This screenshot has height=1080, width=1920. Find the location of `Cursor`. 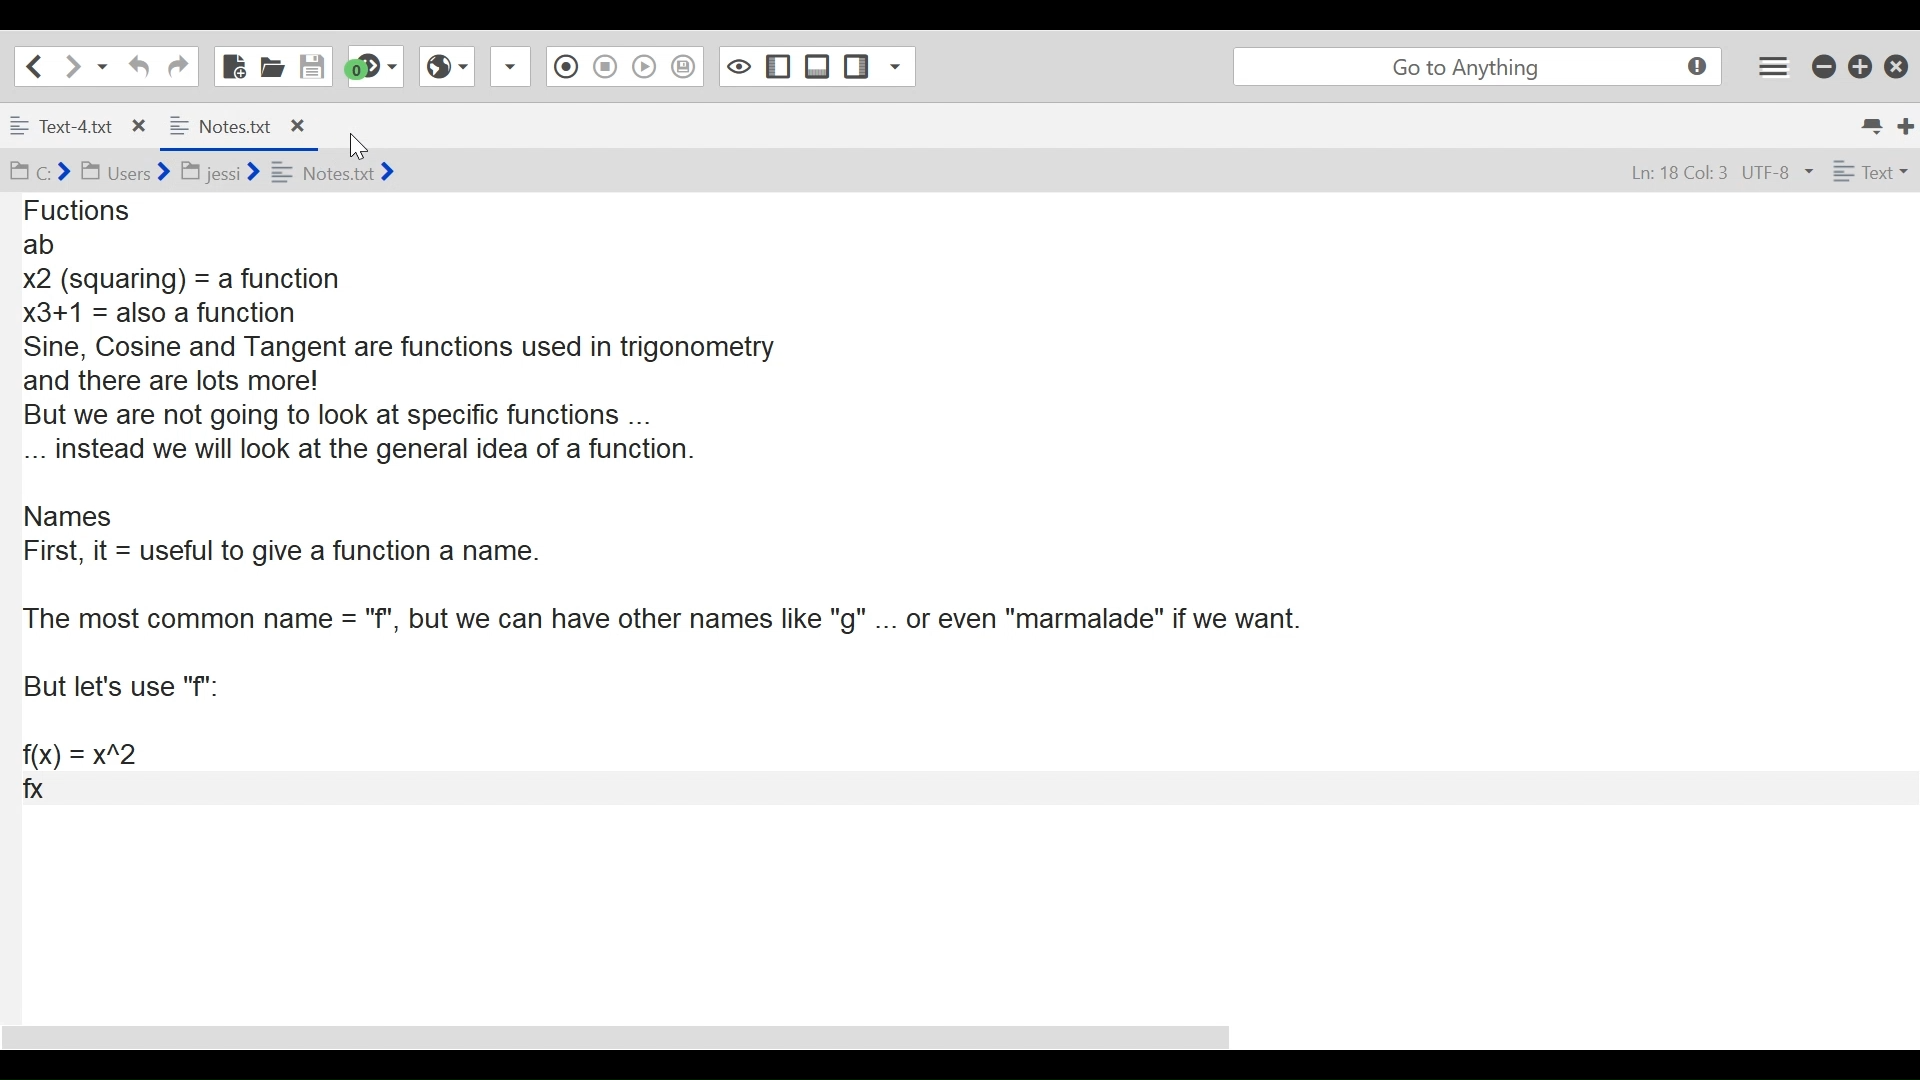

Cursor is located at coordinates (365, 148).